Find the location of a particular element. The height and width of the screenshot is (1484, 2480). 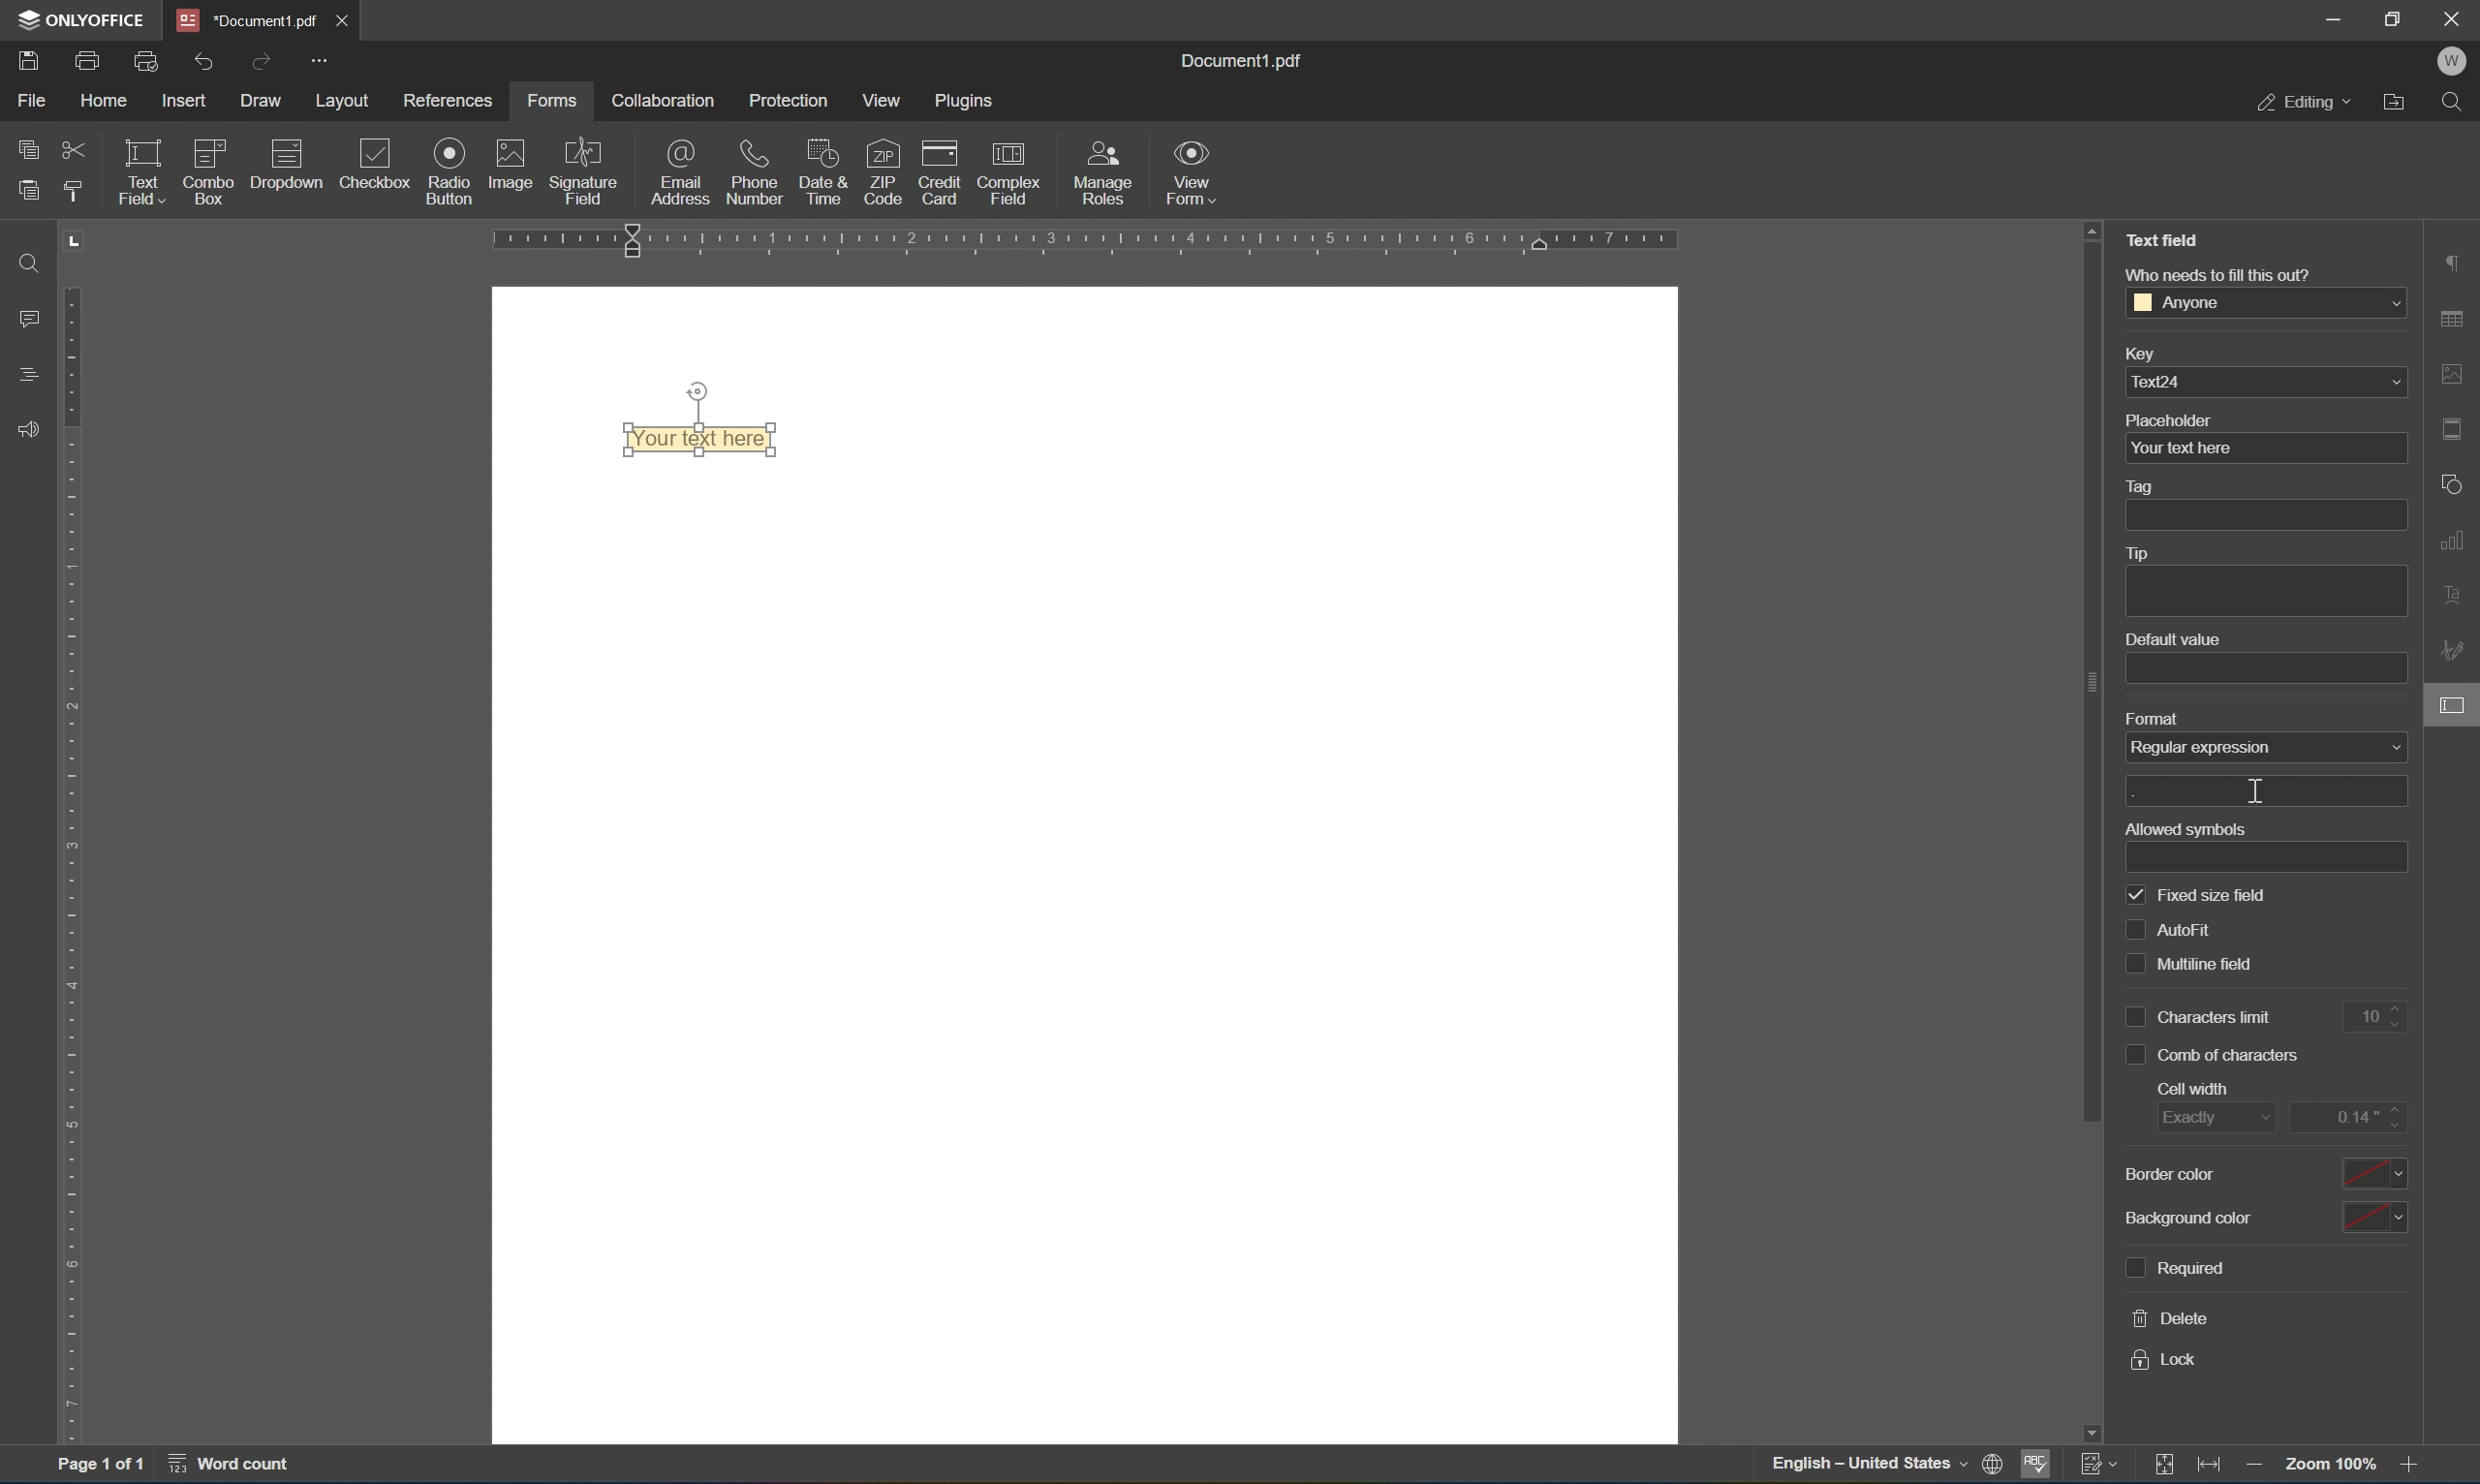

collaboration is located at coordinates (660, 100).